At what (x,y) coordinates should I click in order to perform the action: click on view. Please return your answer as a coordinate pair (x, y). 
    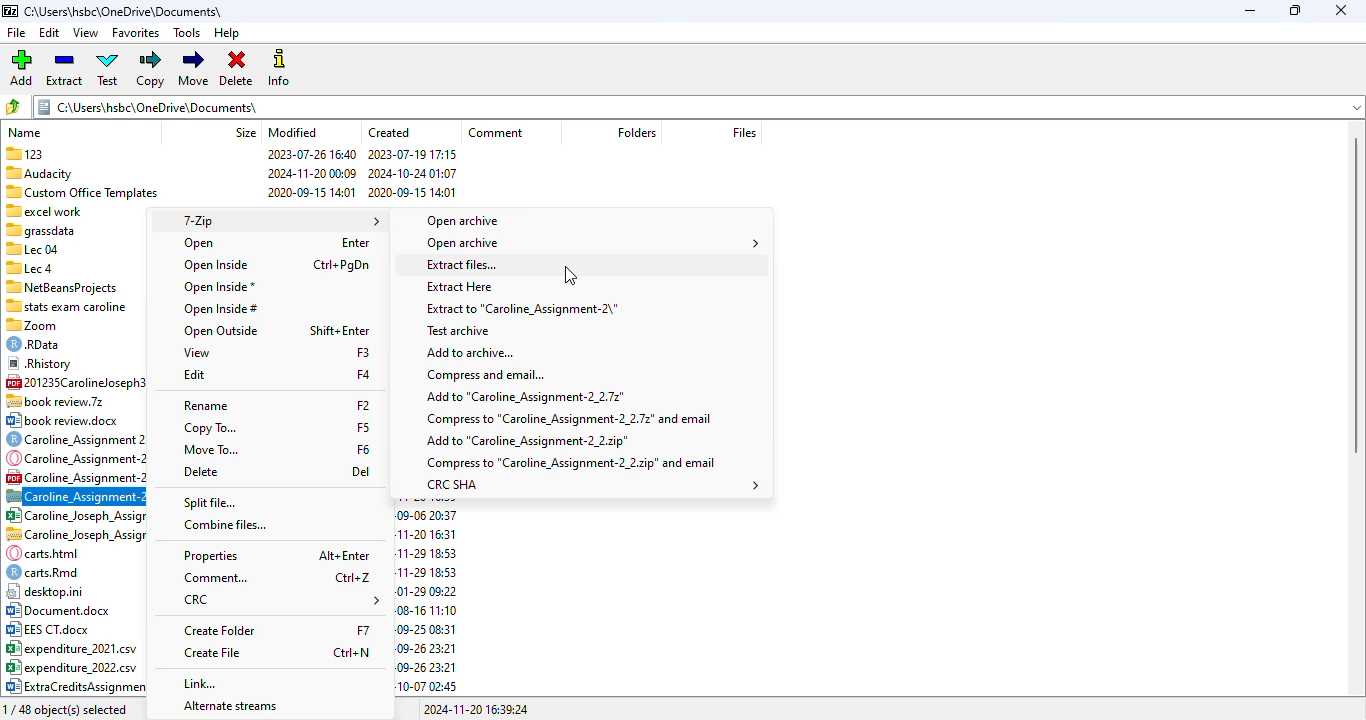
    Looking at the image, I should click on (196, 353).